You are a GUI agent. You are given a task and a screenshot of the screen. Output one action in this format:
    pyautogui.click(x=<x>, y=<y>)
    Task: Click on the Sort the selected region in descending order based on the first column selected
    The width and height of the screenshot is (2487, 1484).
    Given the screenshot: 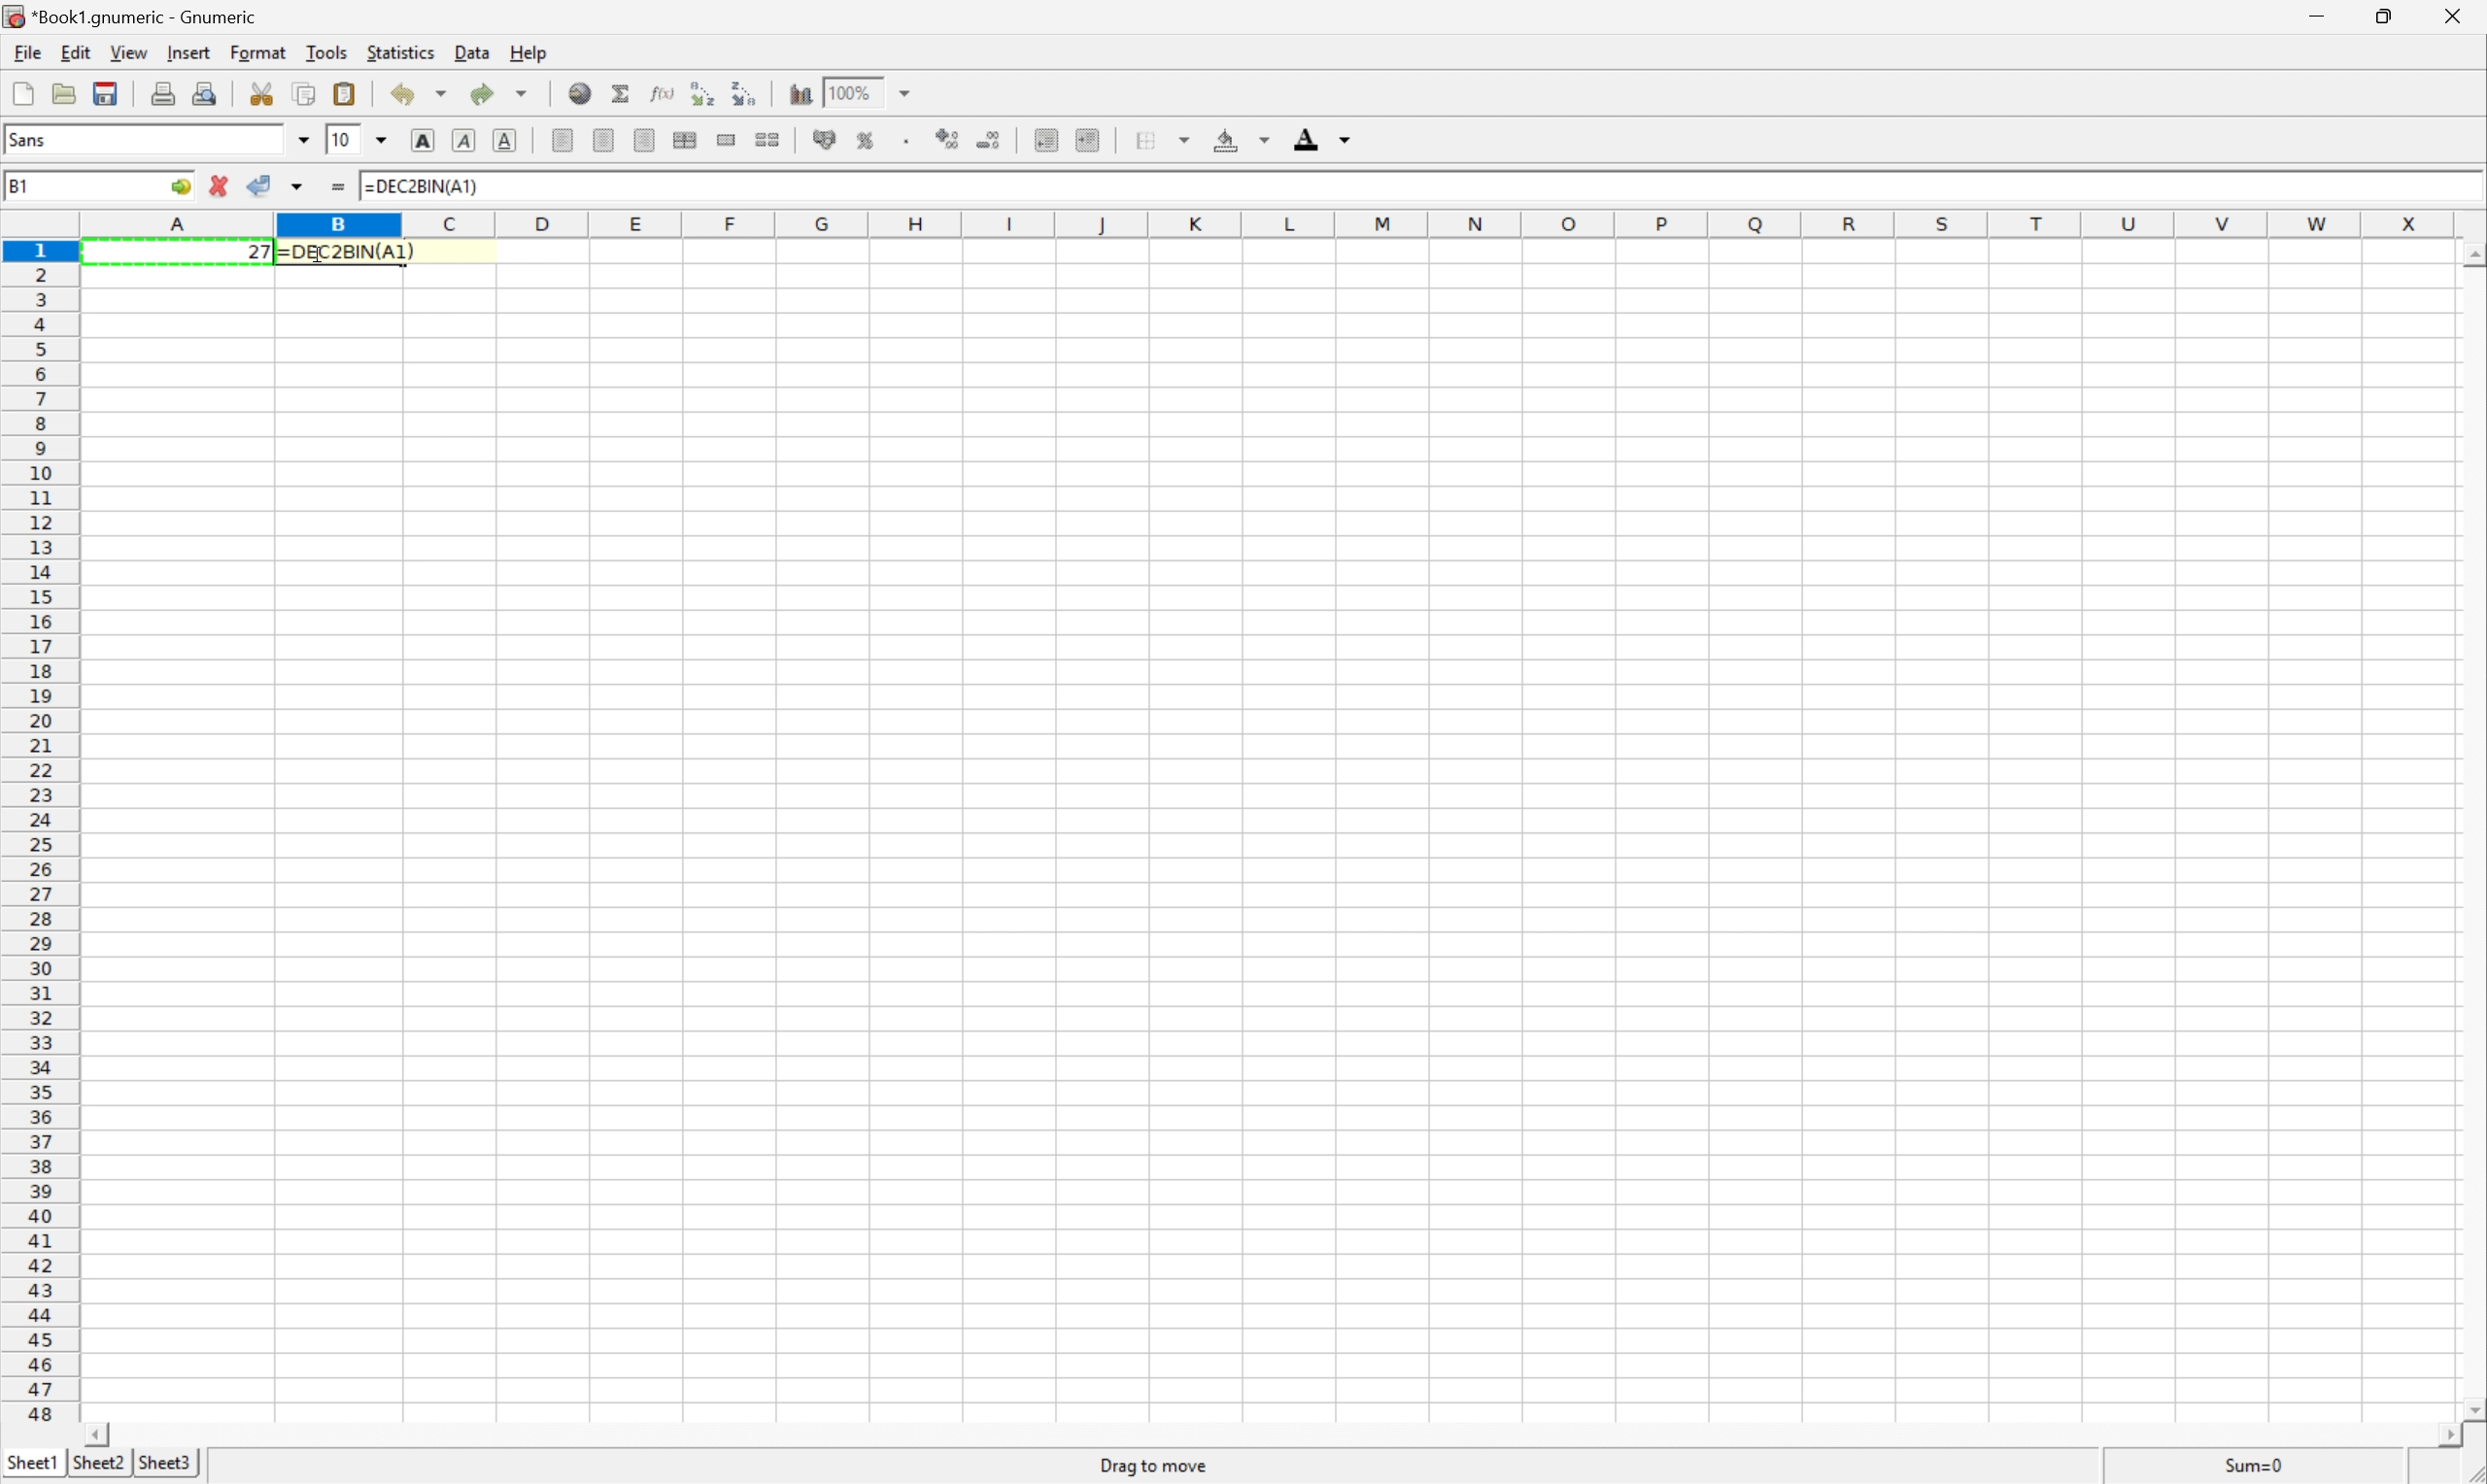 What is the action you would take?
    pyautogui.click(x=753, y=93)
    